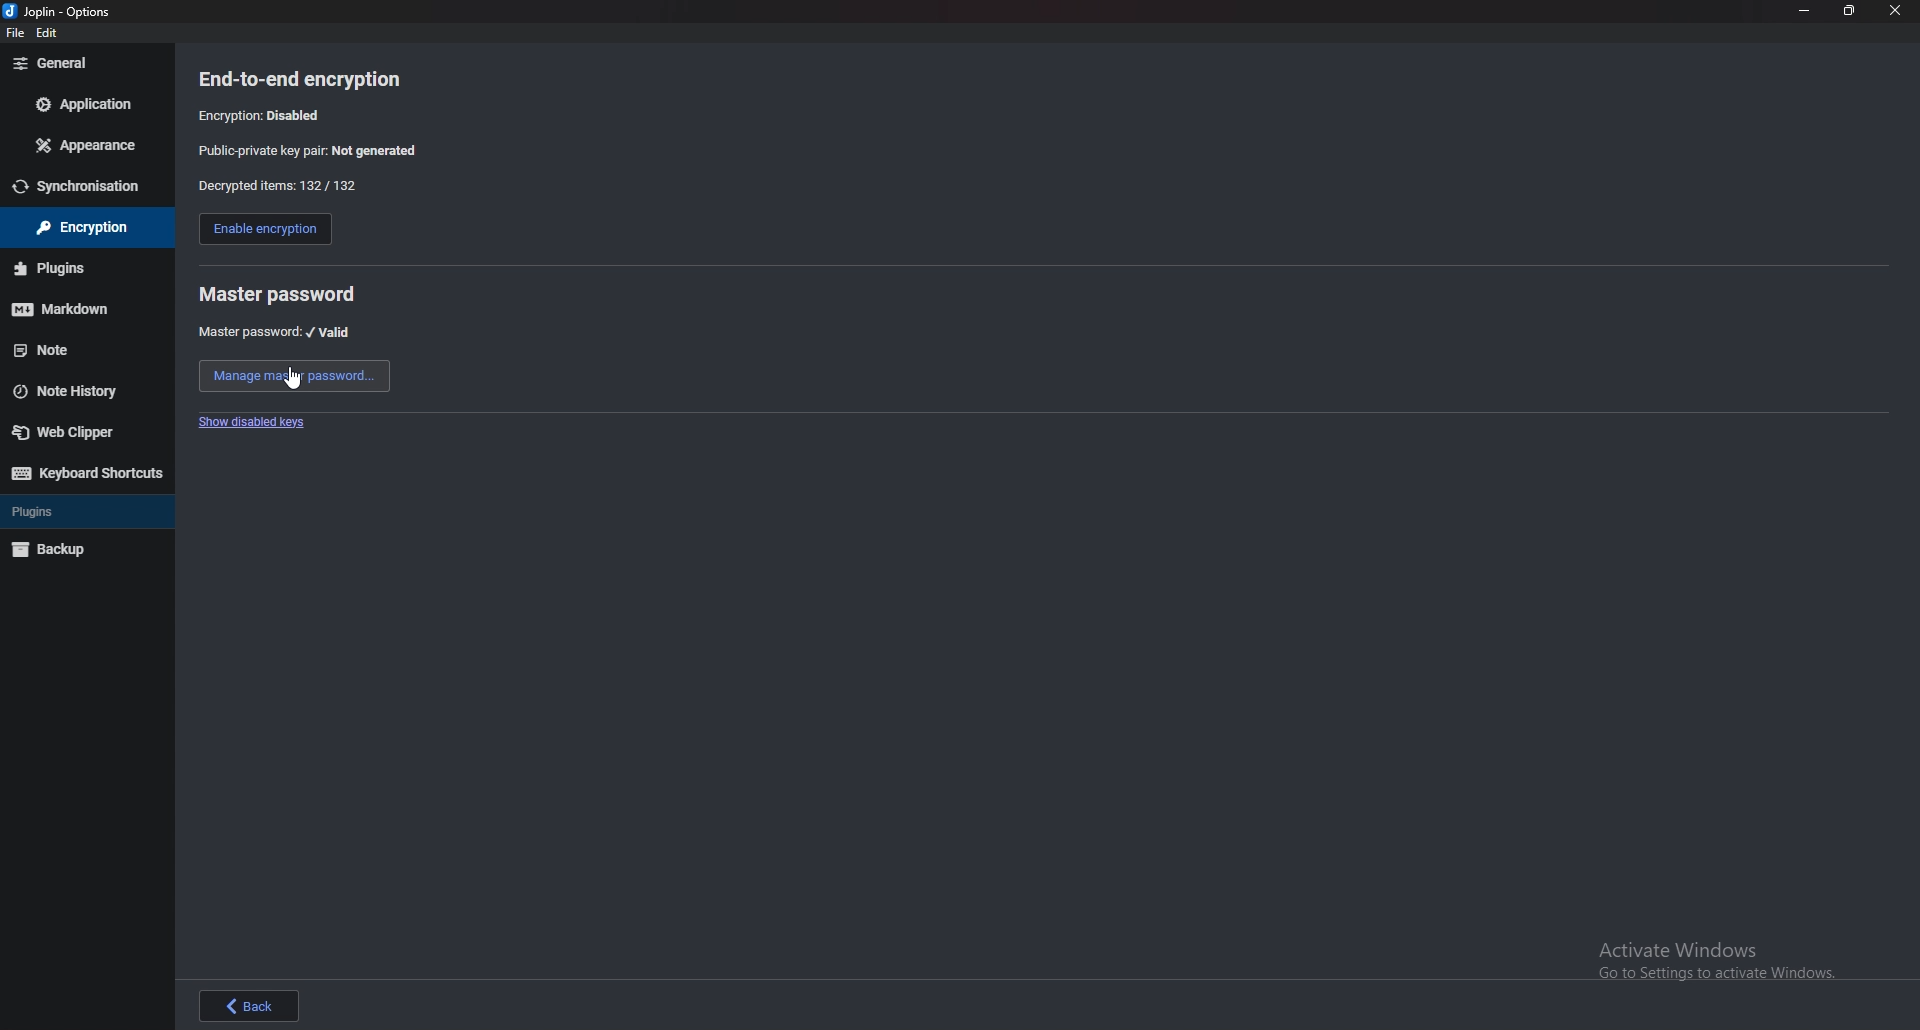  What do you see at coordinates (276, 332) in the screenshot?
I see `master password` at bounding box center [276, 332].